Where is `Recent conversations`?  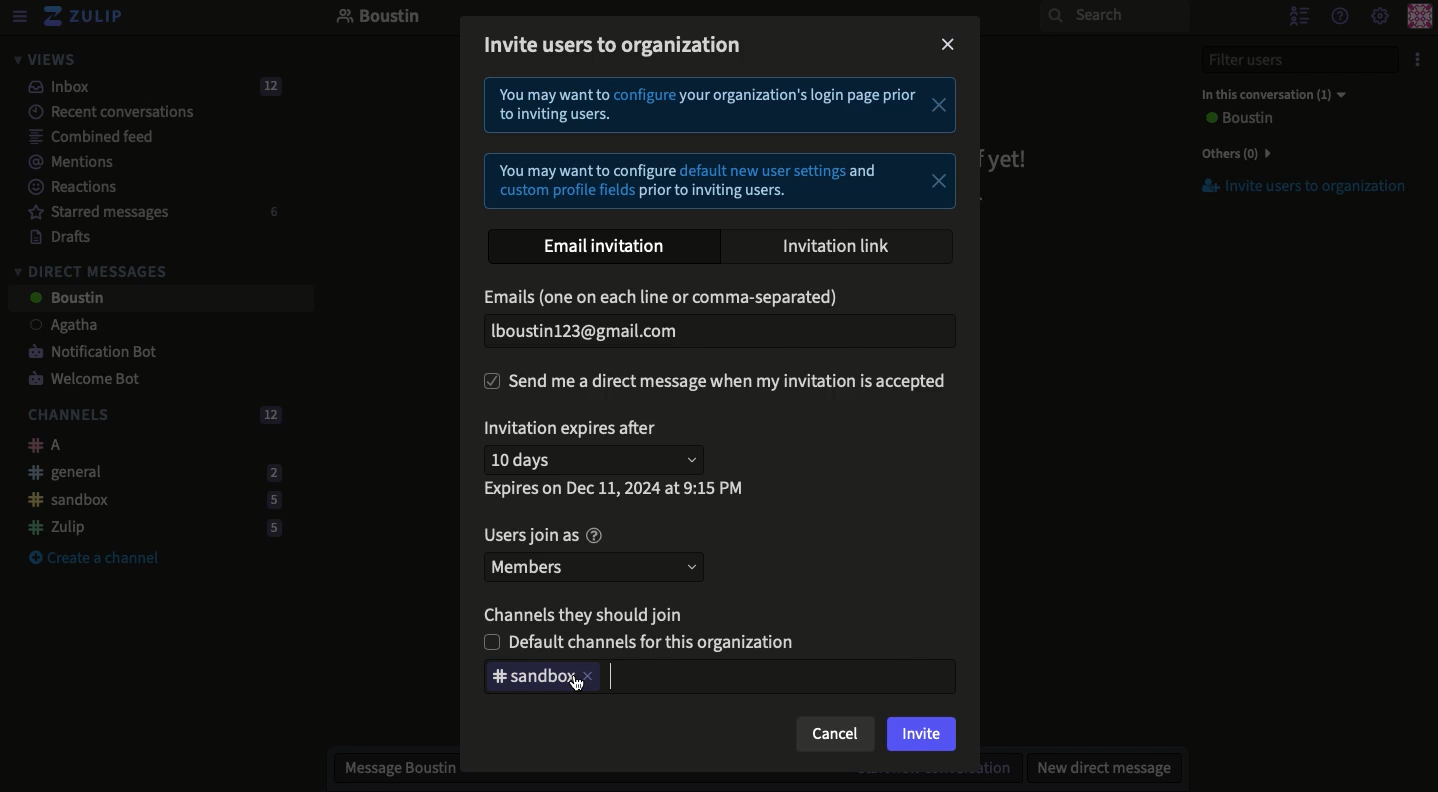
Recent conversations is located at coordinates (99, 111).